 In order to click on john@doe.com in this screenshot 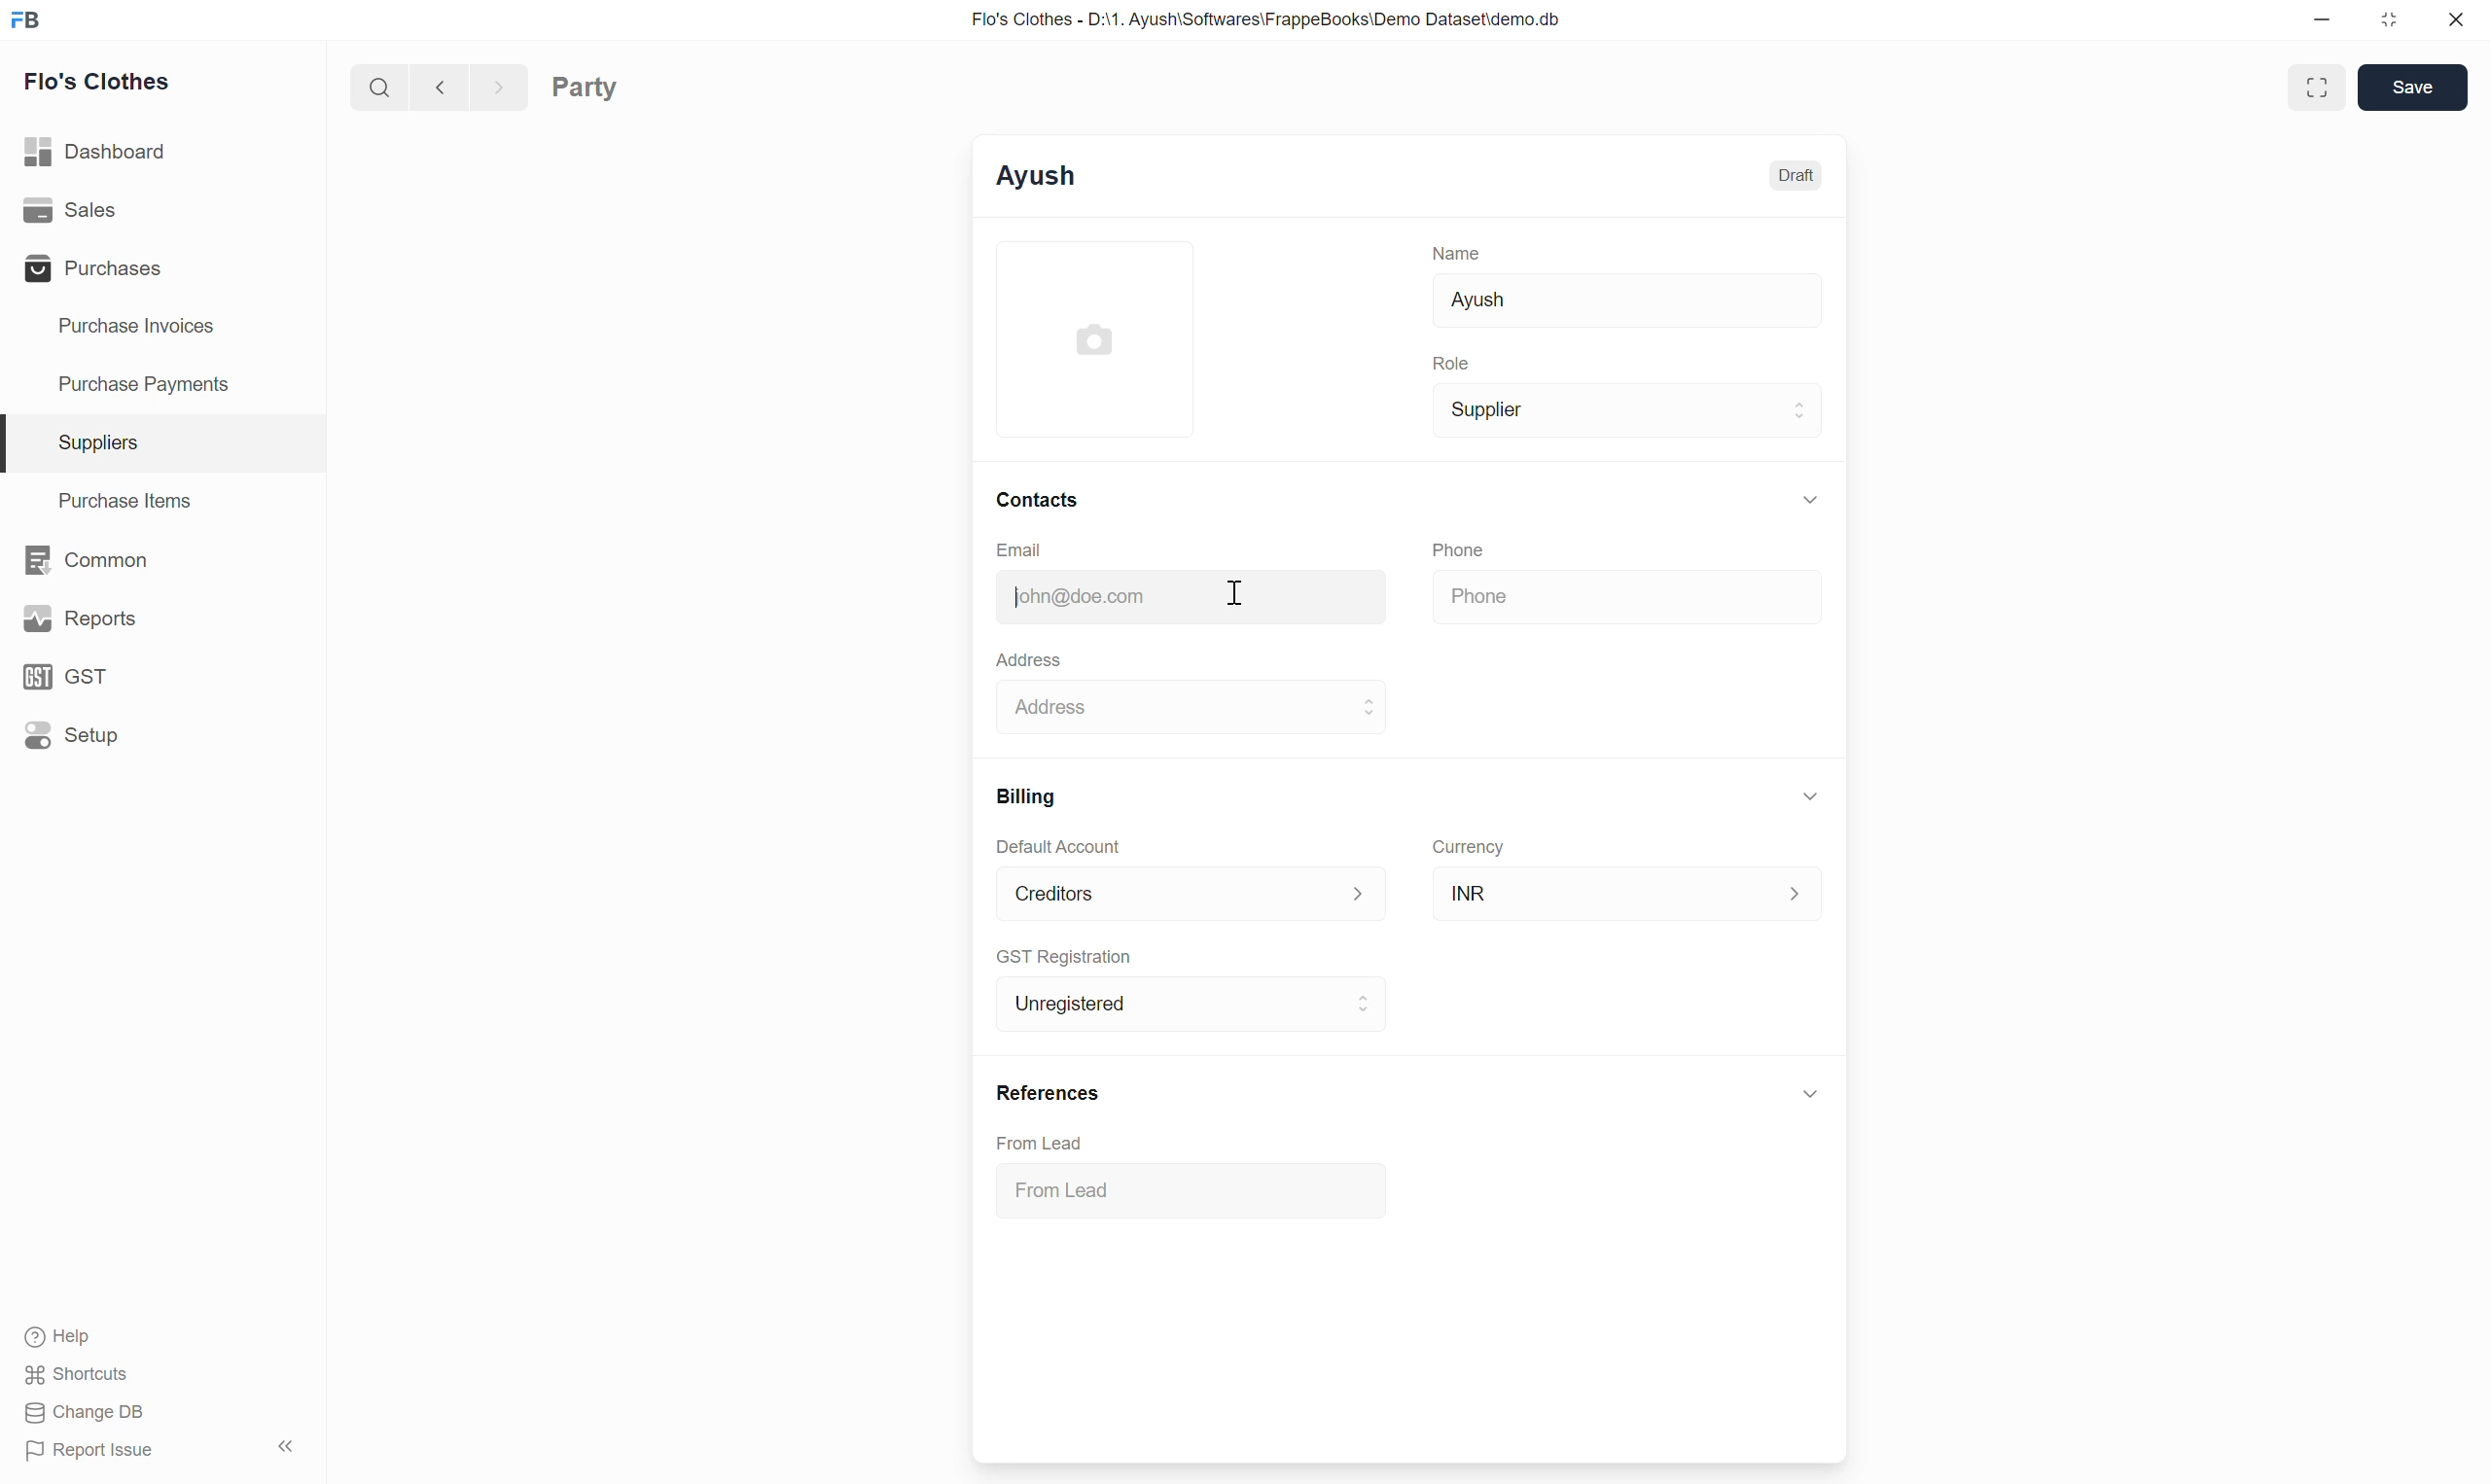, I will do `click(1206, 597)`.